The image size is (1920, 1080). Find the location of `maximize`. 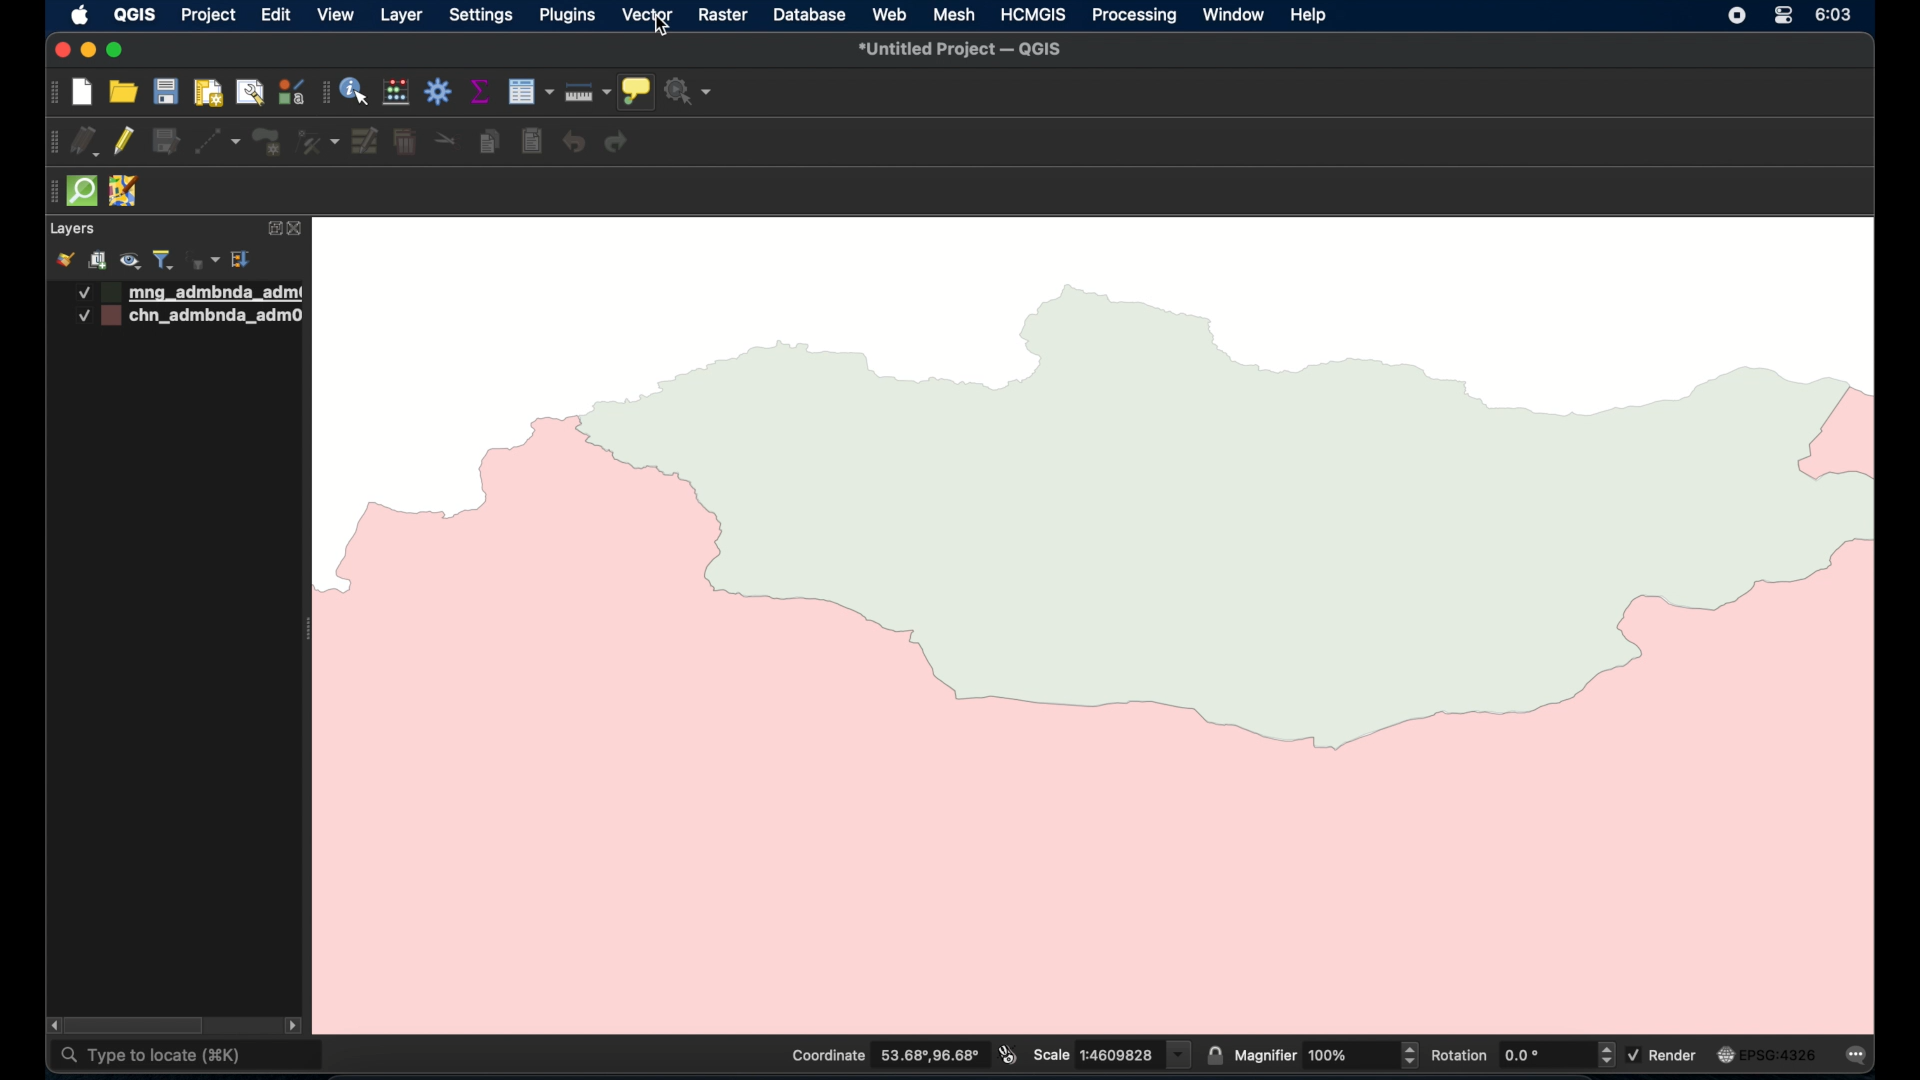

maximize is located at coordinates (114, 51).